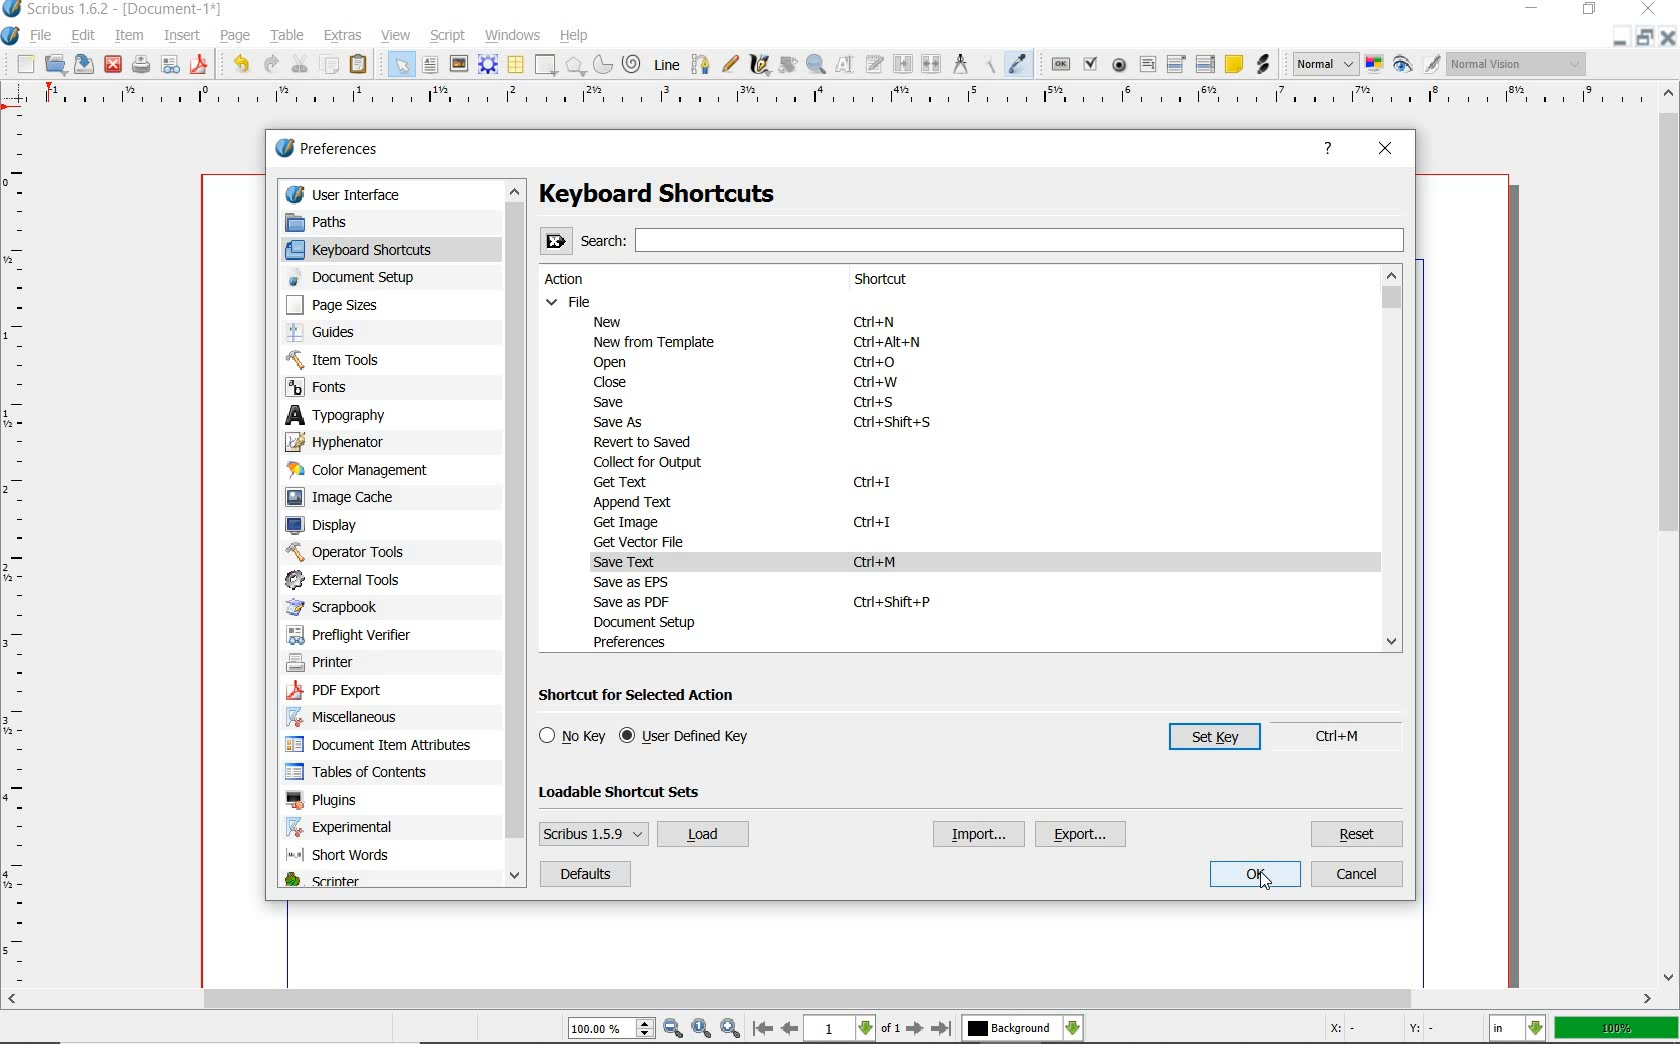  I want to click on save, so click(615, 401).